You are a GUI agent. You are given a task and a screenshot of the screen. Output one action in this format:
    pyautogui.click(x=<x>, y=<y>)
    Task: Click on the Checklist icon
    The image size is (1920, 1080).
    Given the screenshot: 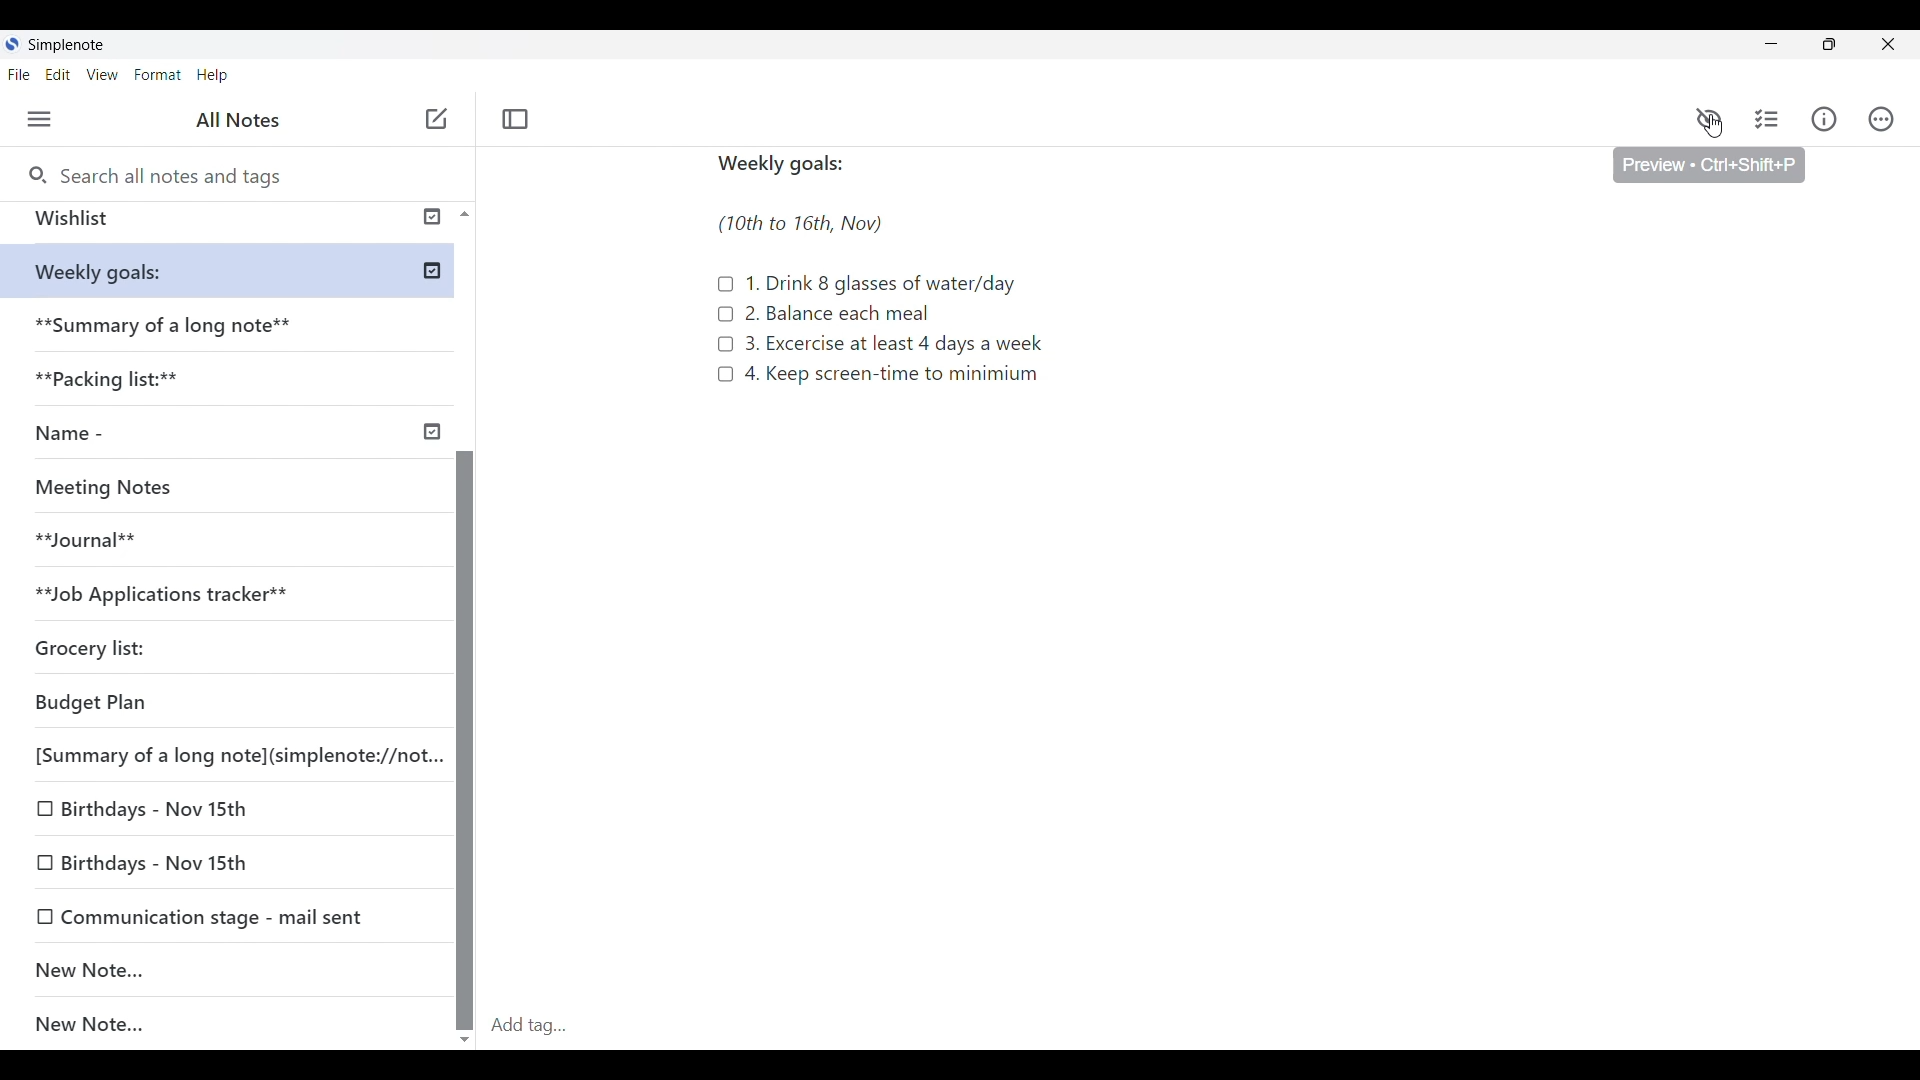 What is the action you would take?
    pyautogui.click(x=724, y=312)
    